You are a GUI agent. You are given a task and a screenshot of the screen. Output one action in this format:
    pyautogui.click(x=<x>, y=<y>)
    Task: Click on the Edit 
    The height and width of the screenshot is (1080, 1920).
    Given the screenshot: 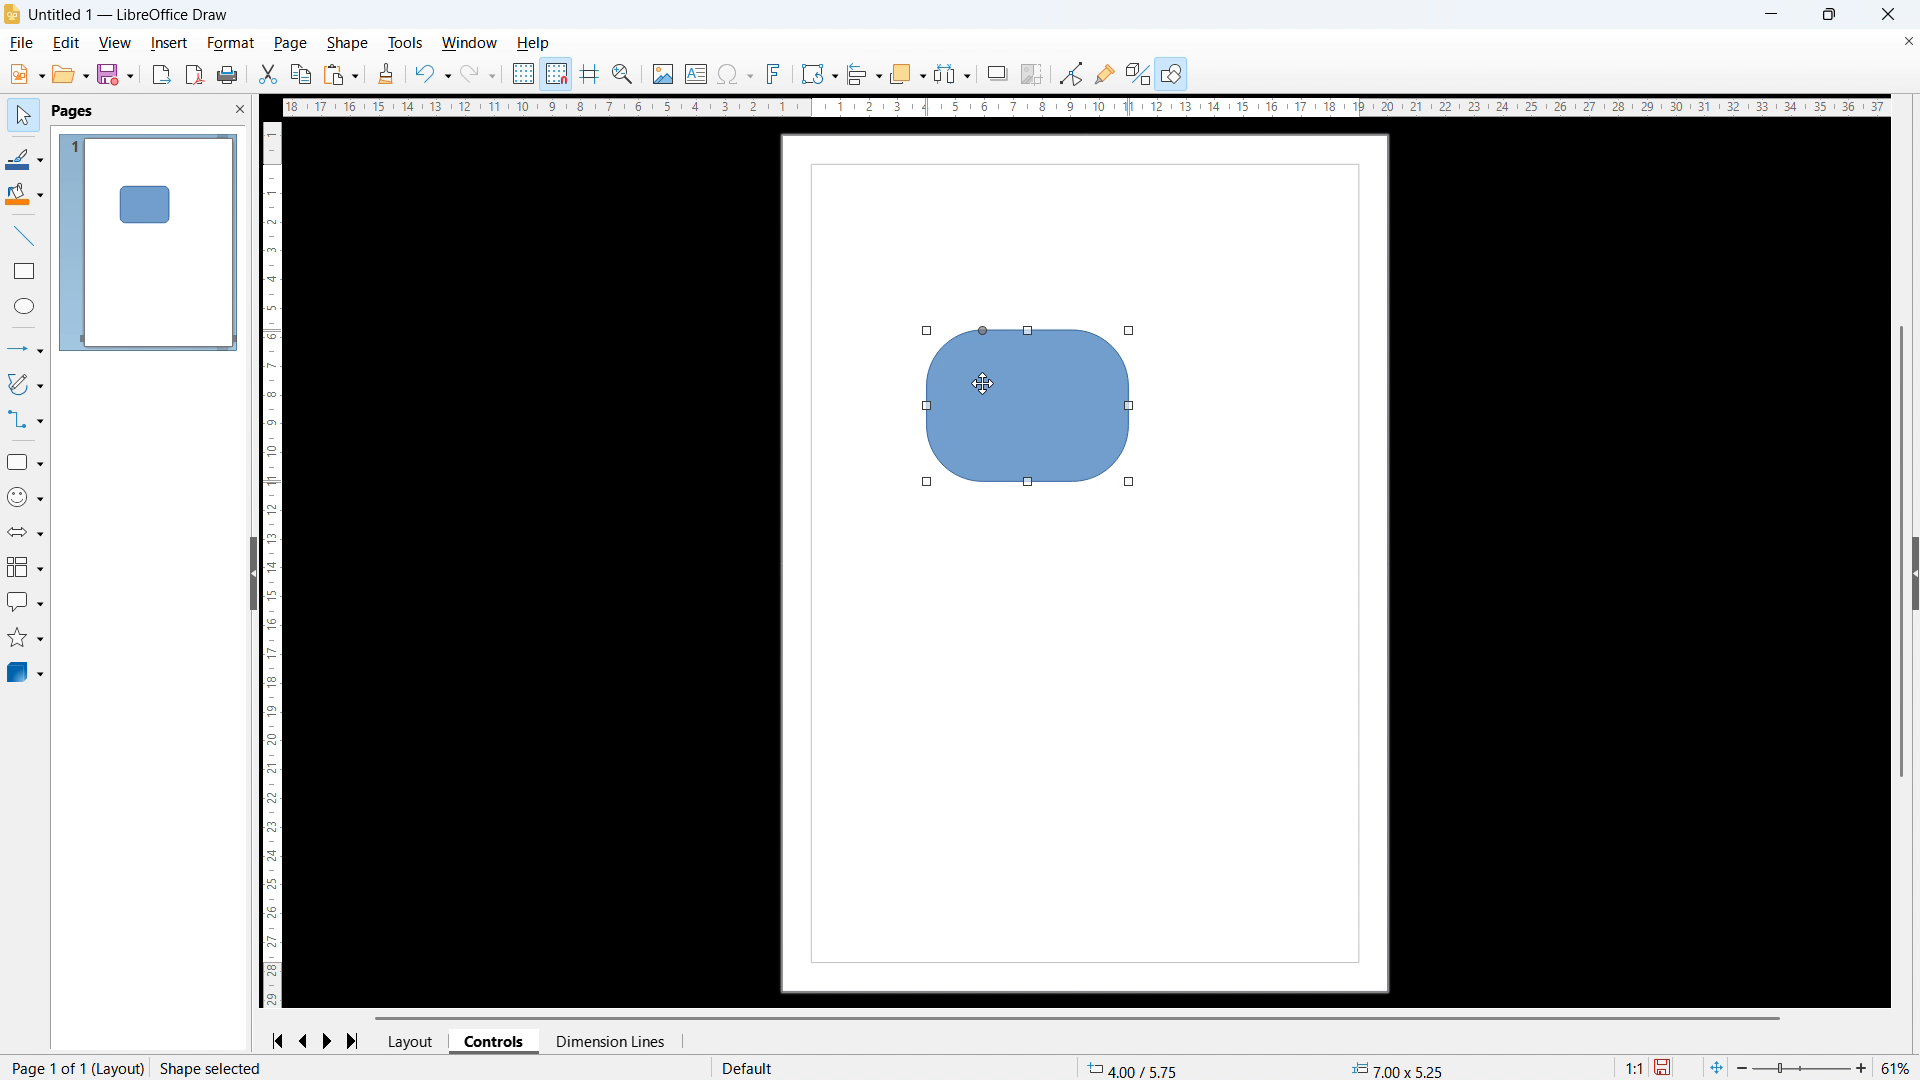 What is the action you would take?
    pyautogui.click(x=64, y=42)
    